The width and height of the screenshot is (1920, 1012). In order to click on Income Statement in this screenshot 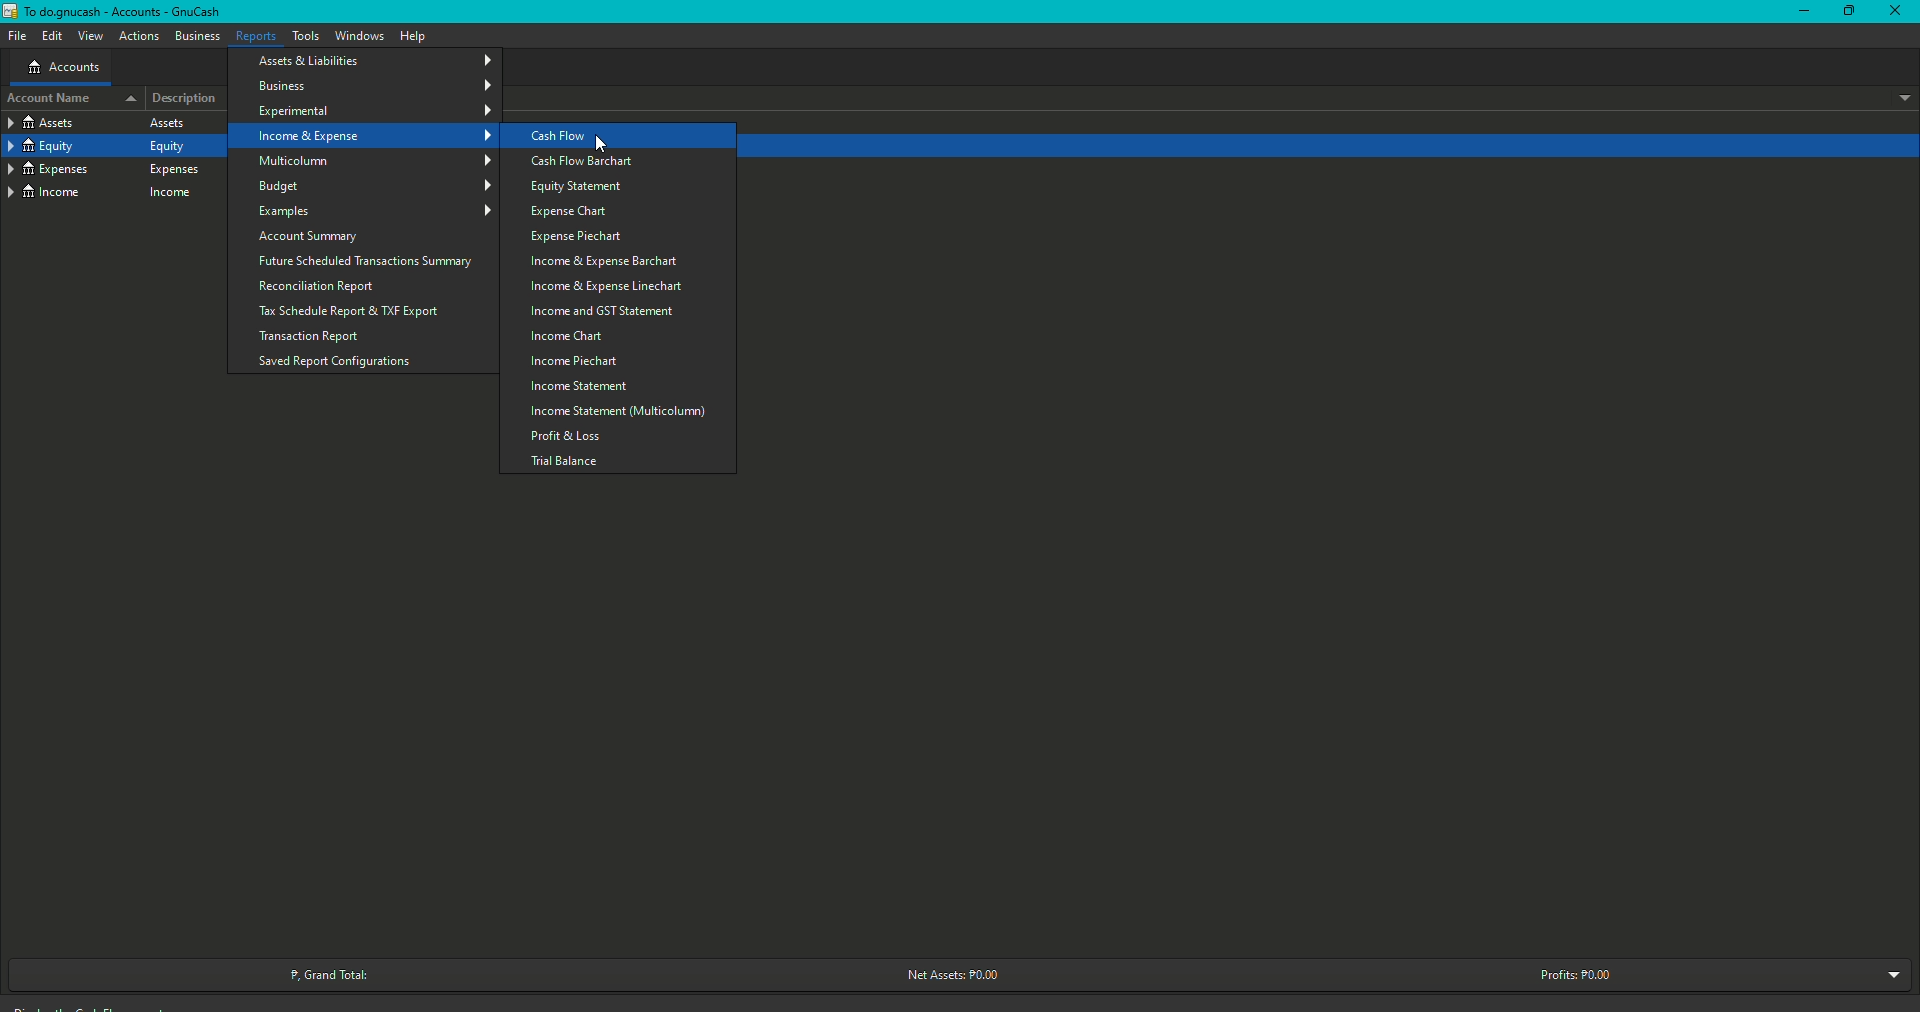, I will do `click(582, 388)`.